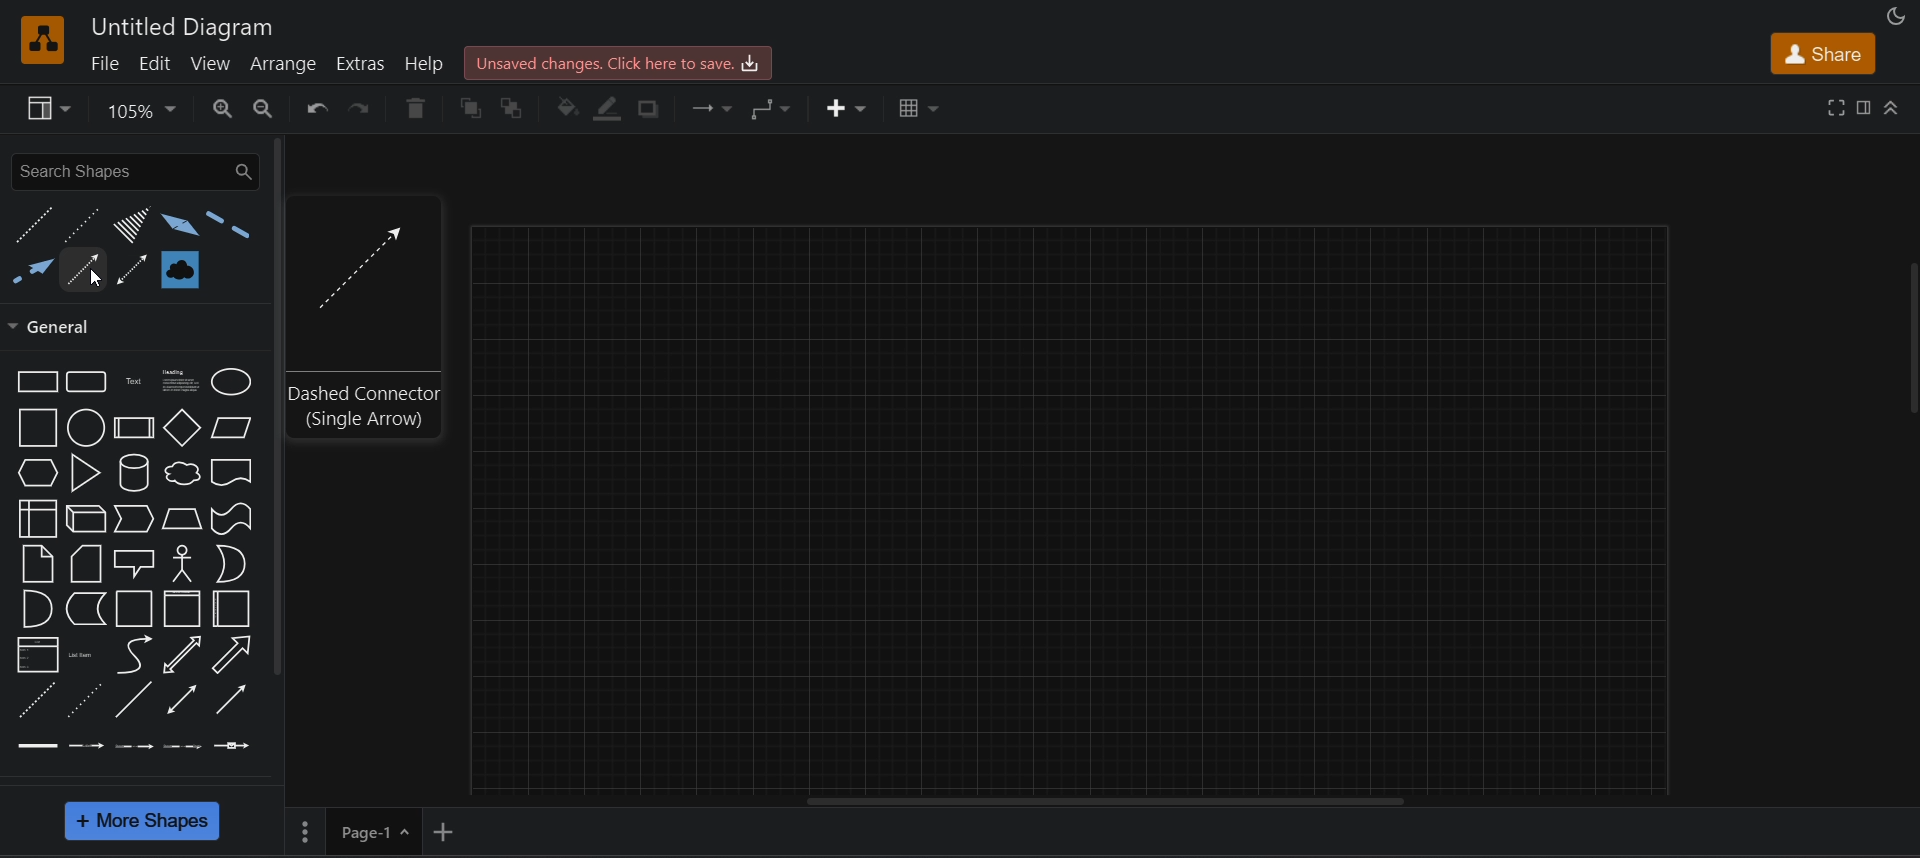  Describe the element at coordinates (144, 822) in the screenshot. I see `more shapes` at that location.